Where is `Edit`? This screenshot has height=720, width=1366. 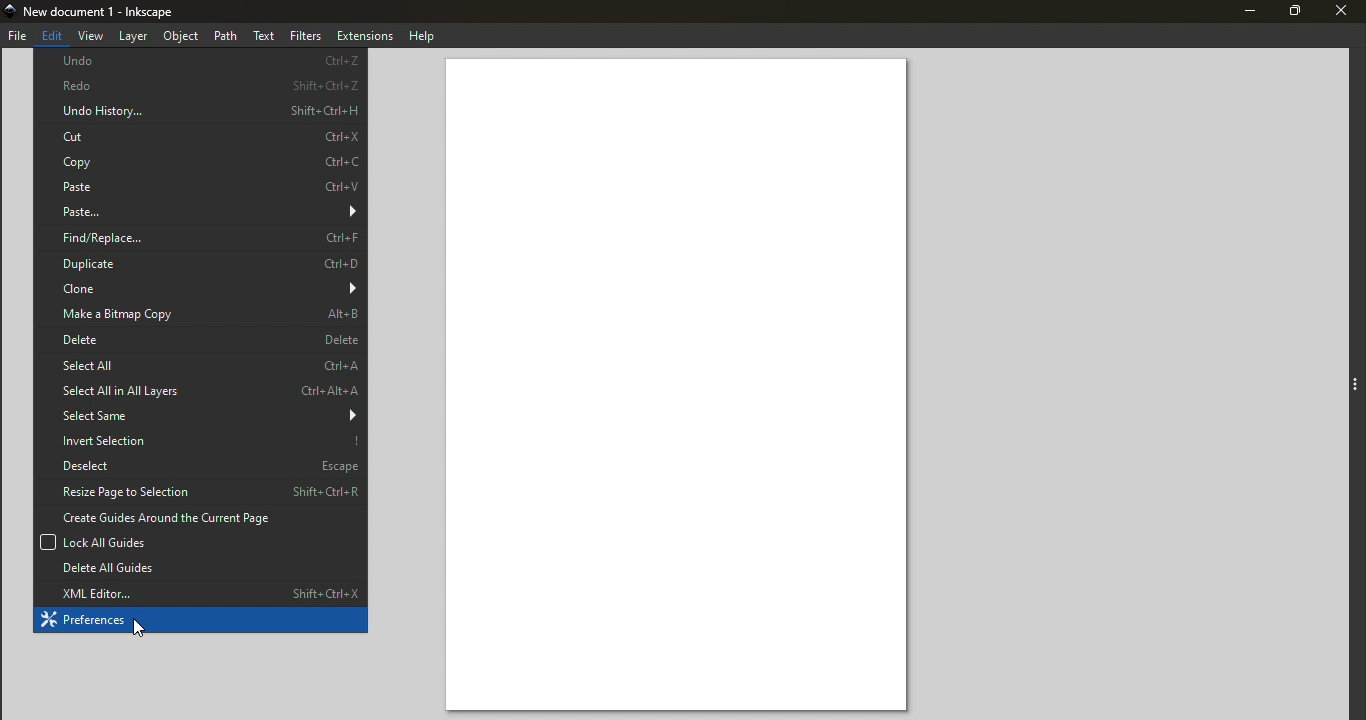
Edit is located at coordinates (52, 36).